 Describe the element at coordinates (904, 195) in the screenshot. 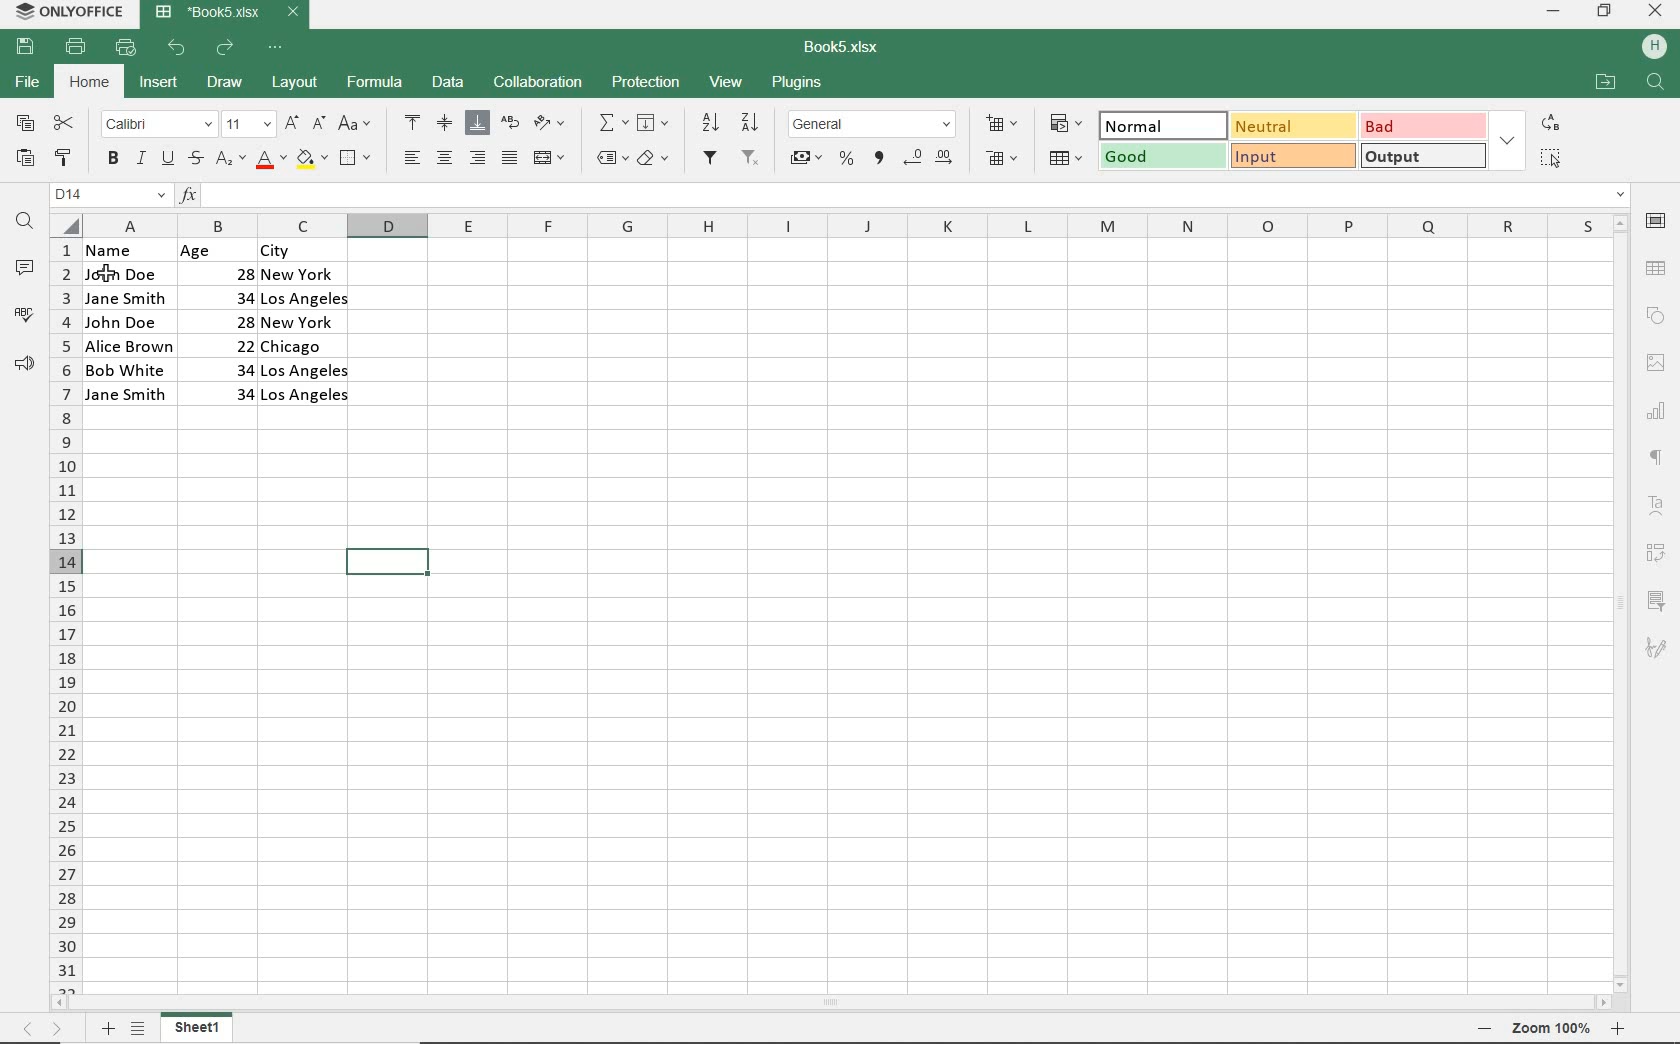

I see `INPUT FUNCTION` at that location.